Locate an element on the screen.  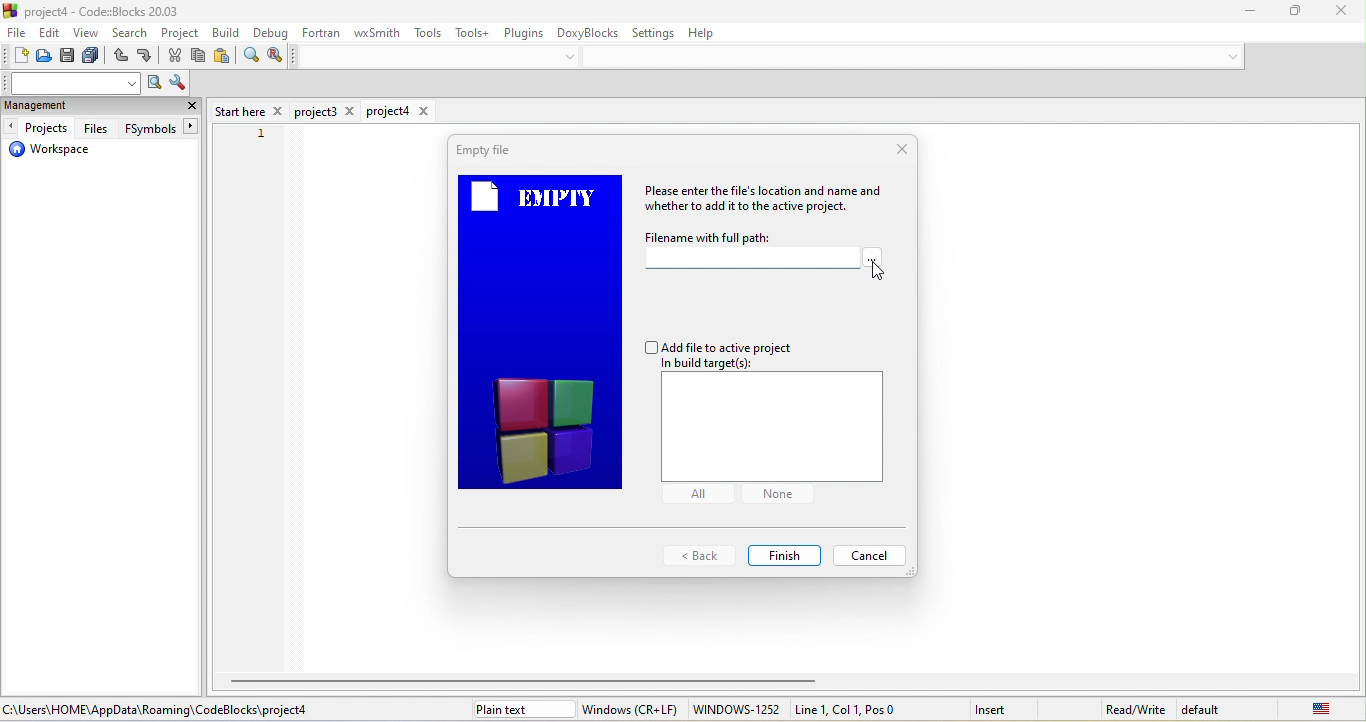
fsymbols is located at coordinates (158, 129).